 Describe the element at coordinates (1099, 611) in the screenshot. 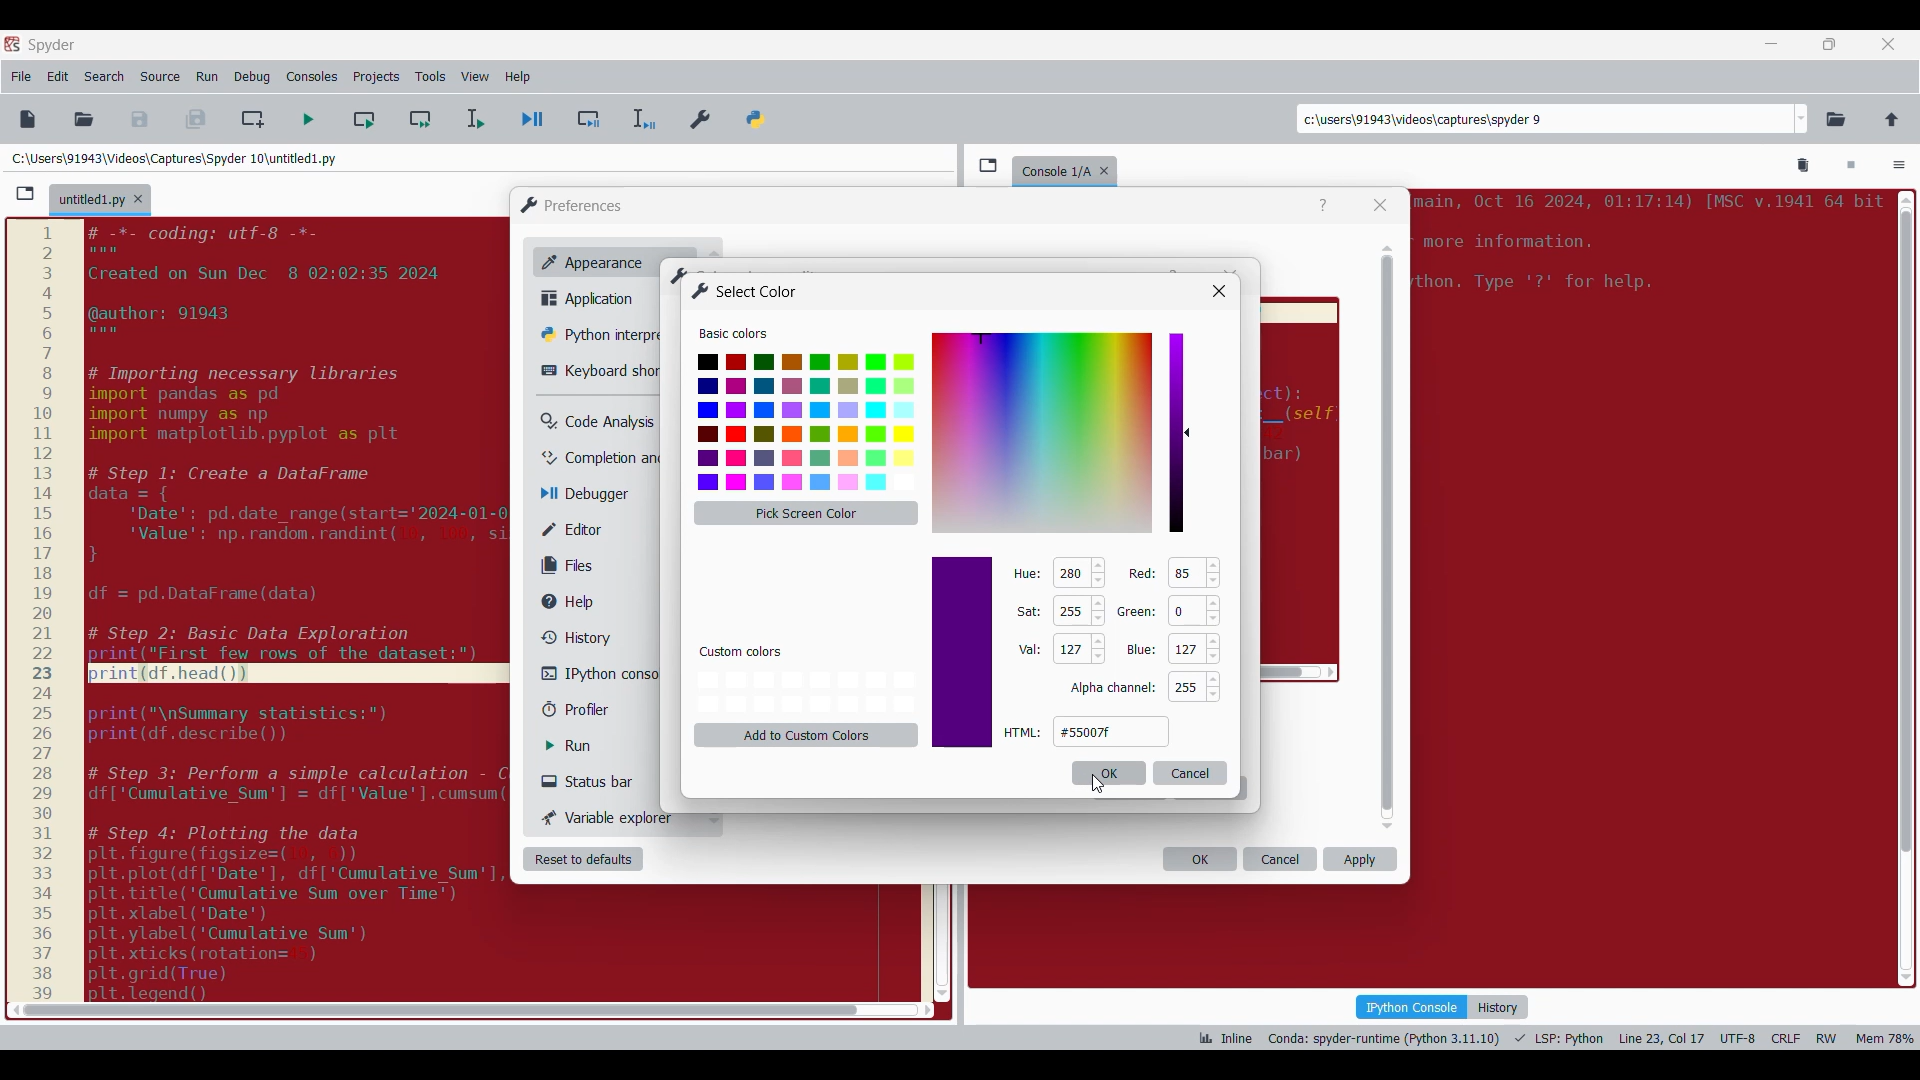

I see `Increase/Decrease number` at that location.